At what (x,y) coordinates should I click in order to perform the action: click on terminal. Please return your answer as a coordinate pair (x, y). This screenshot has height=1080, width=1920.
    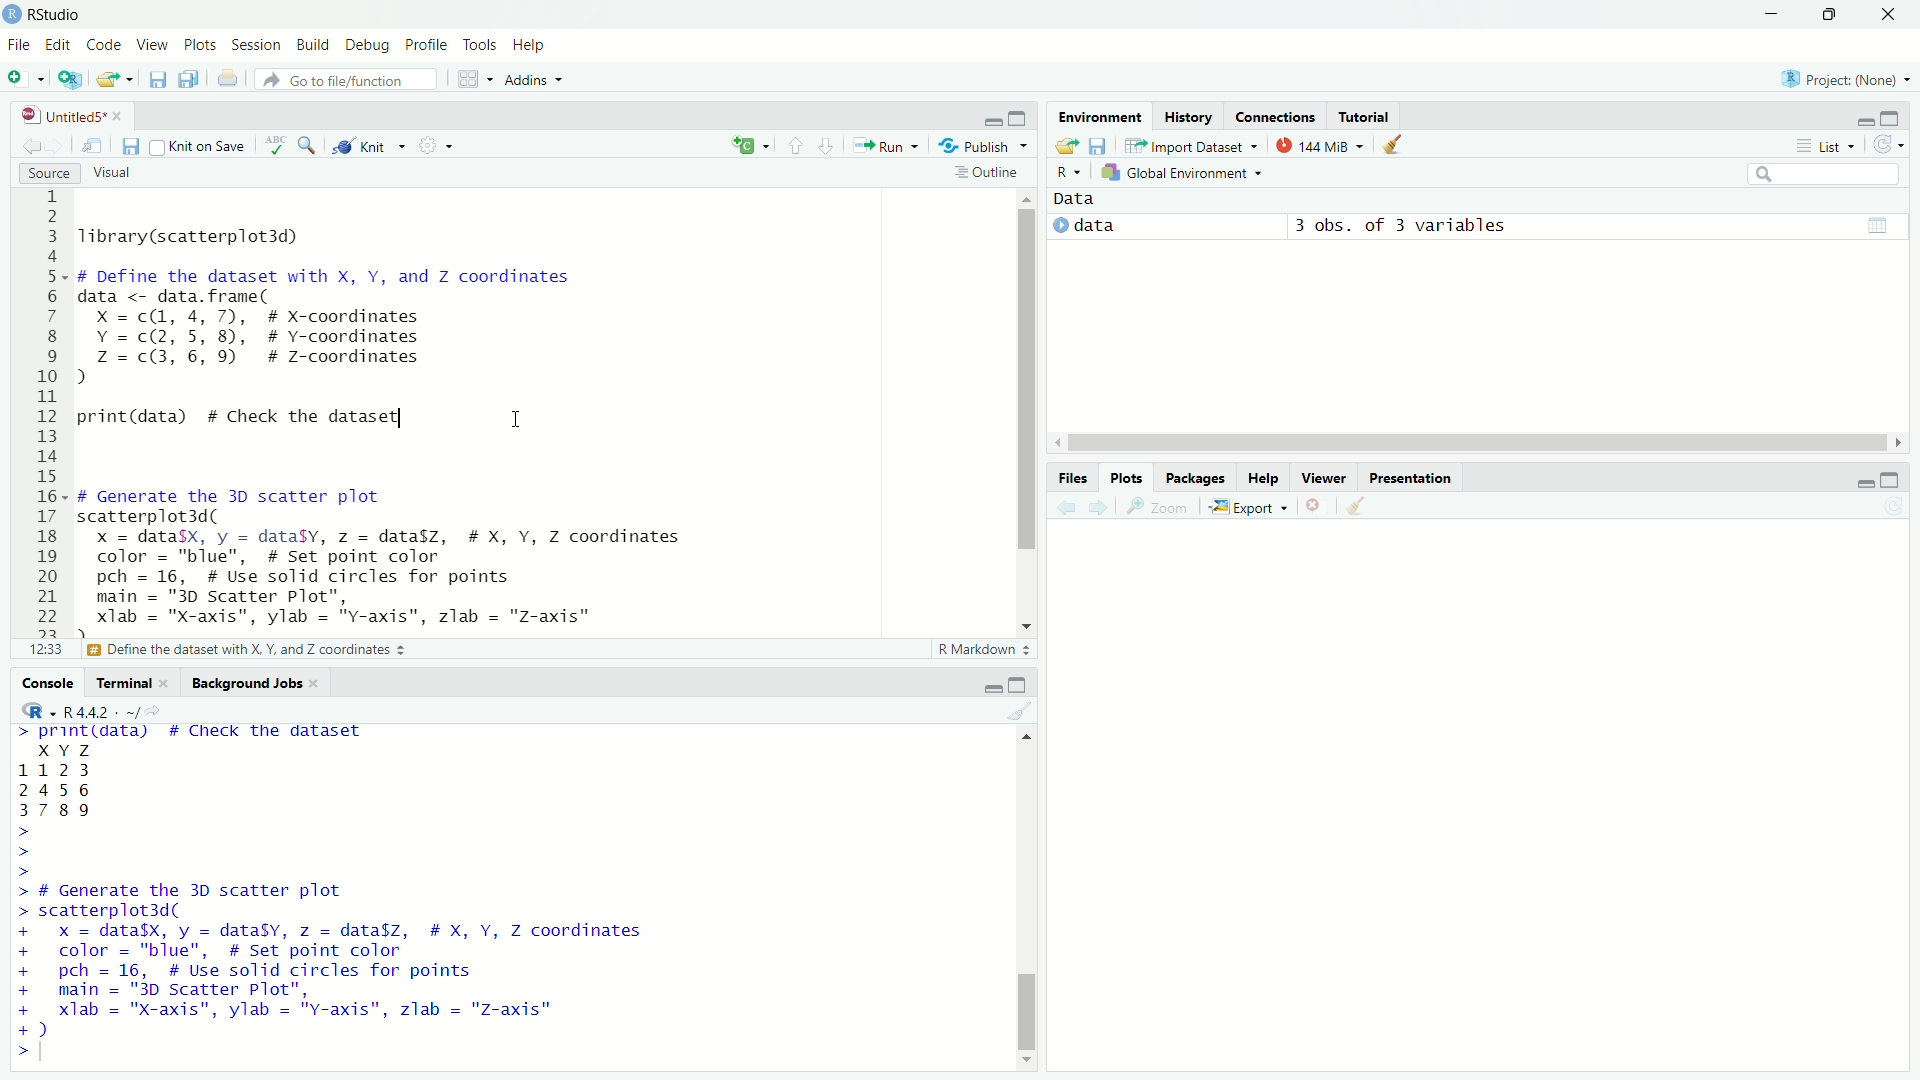
    Looking at the image, I should click on (117, 686).